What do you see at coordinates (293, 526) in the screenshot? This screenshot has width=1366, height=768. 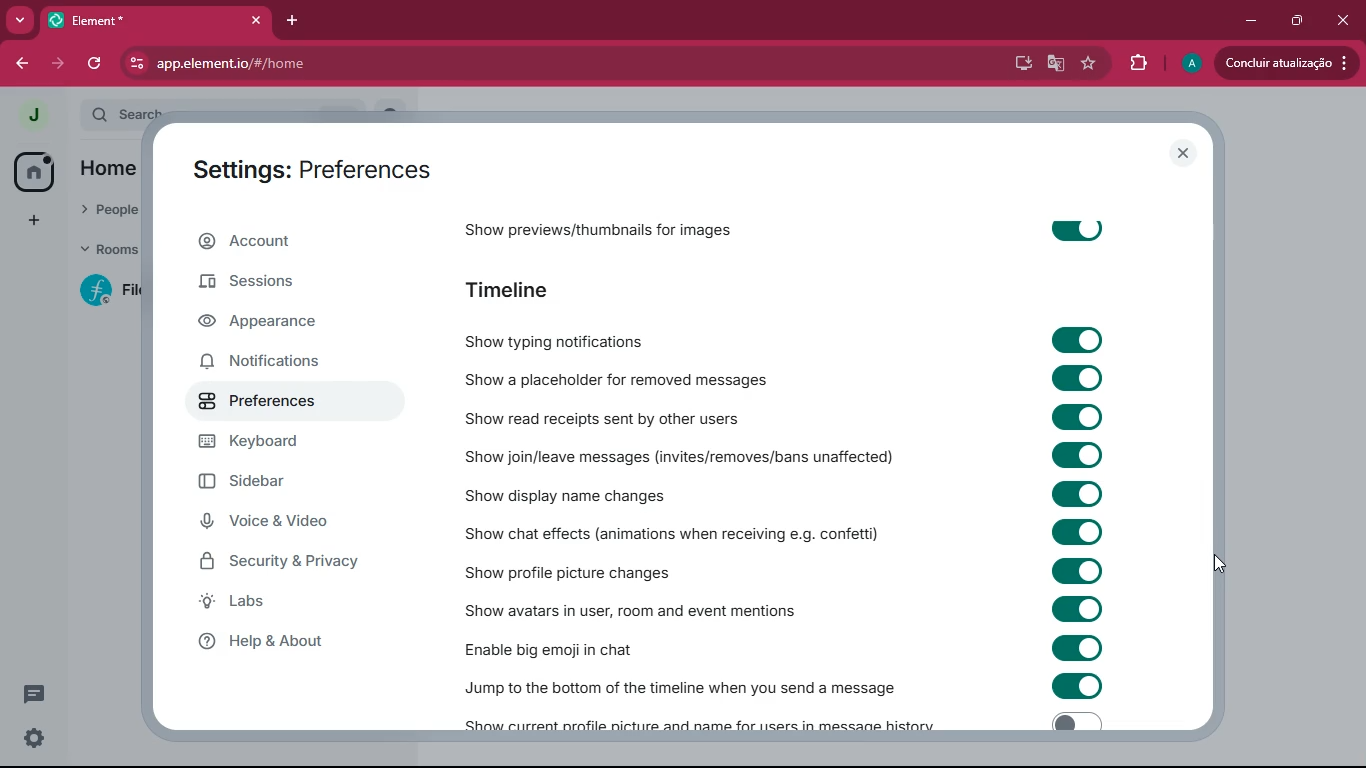 I see `voice` at bounding box center [293, 526].